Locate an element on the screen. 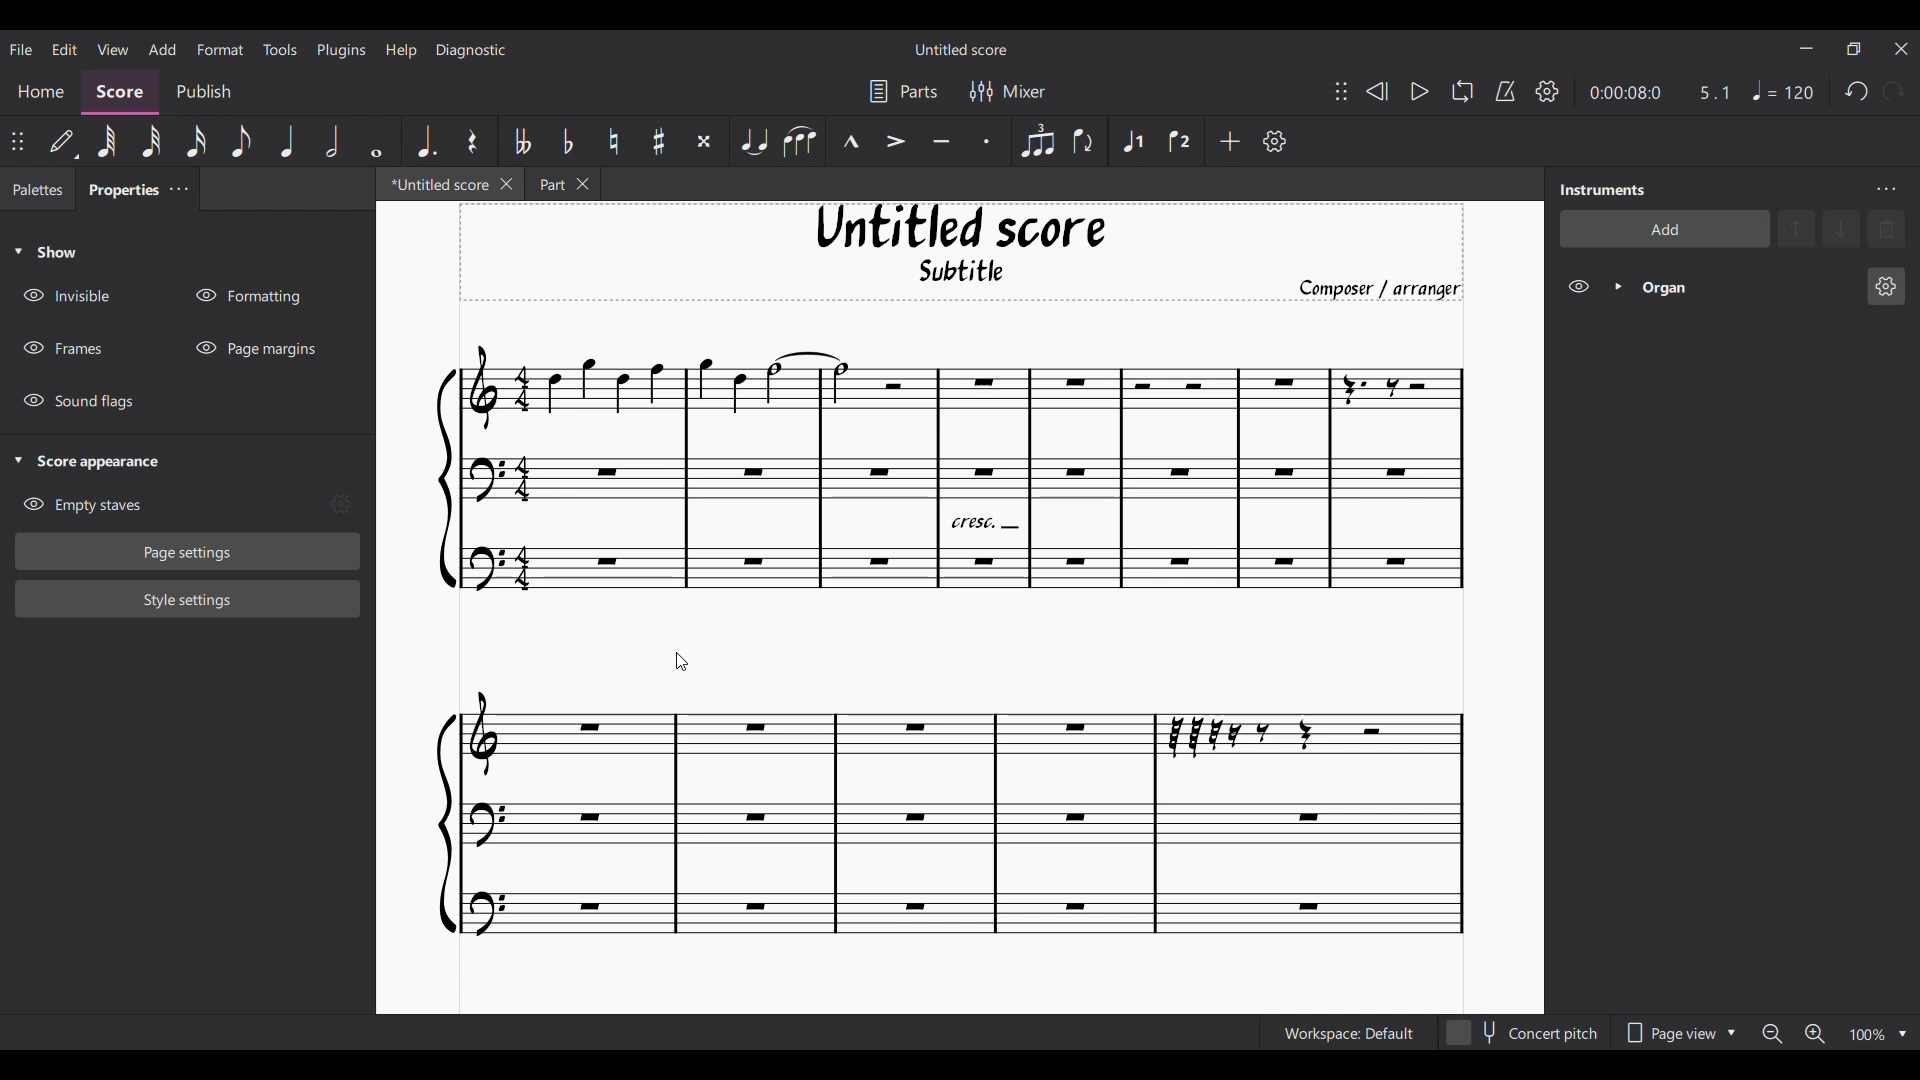 Image resolution: width=1920 pixels, height=1080 pixels. Delete selection is located at coordinates (1887, 228).